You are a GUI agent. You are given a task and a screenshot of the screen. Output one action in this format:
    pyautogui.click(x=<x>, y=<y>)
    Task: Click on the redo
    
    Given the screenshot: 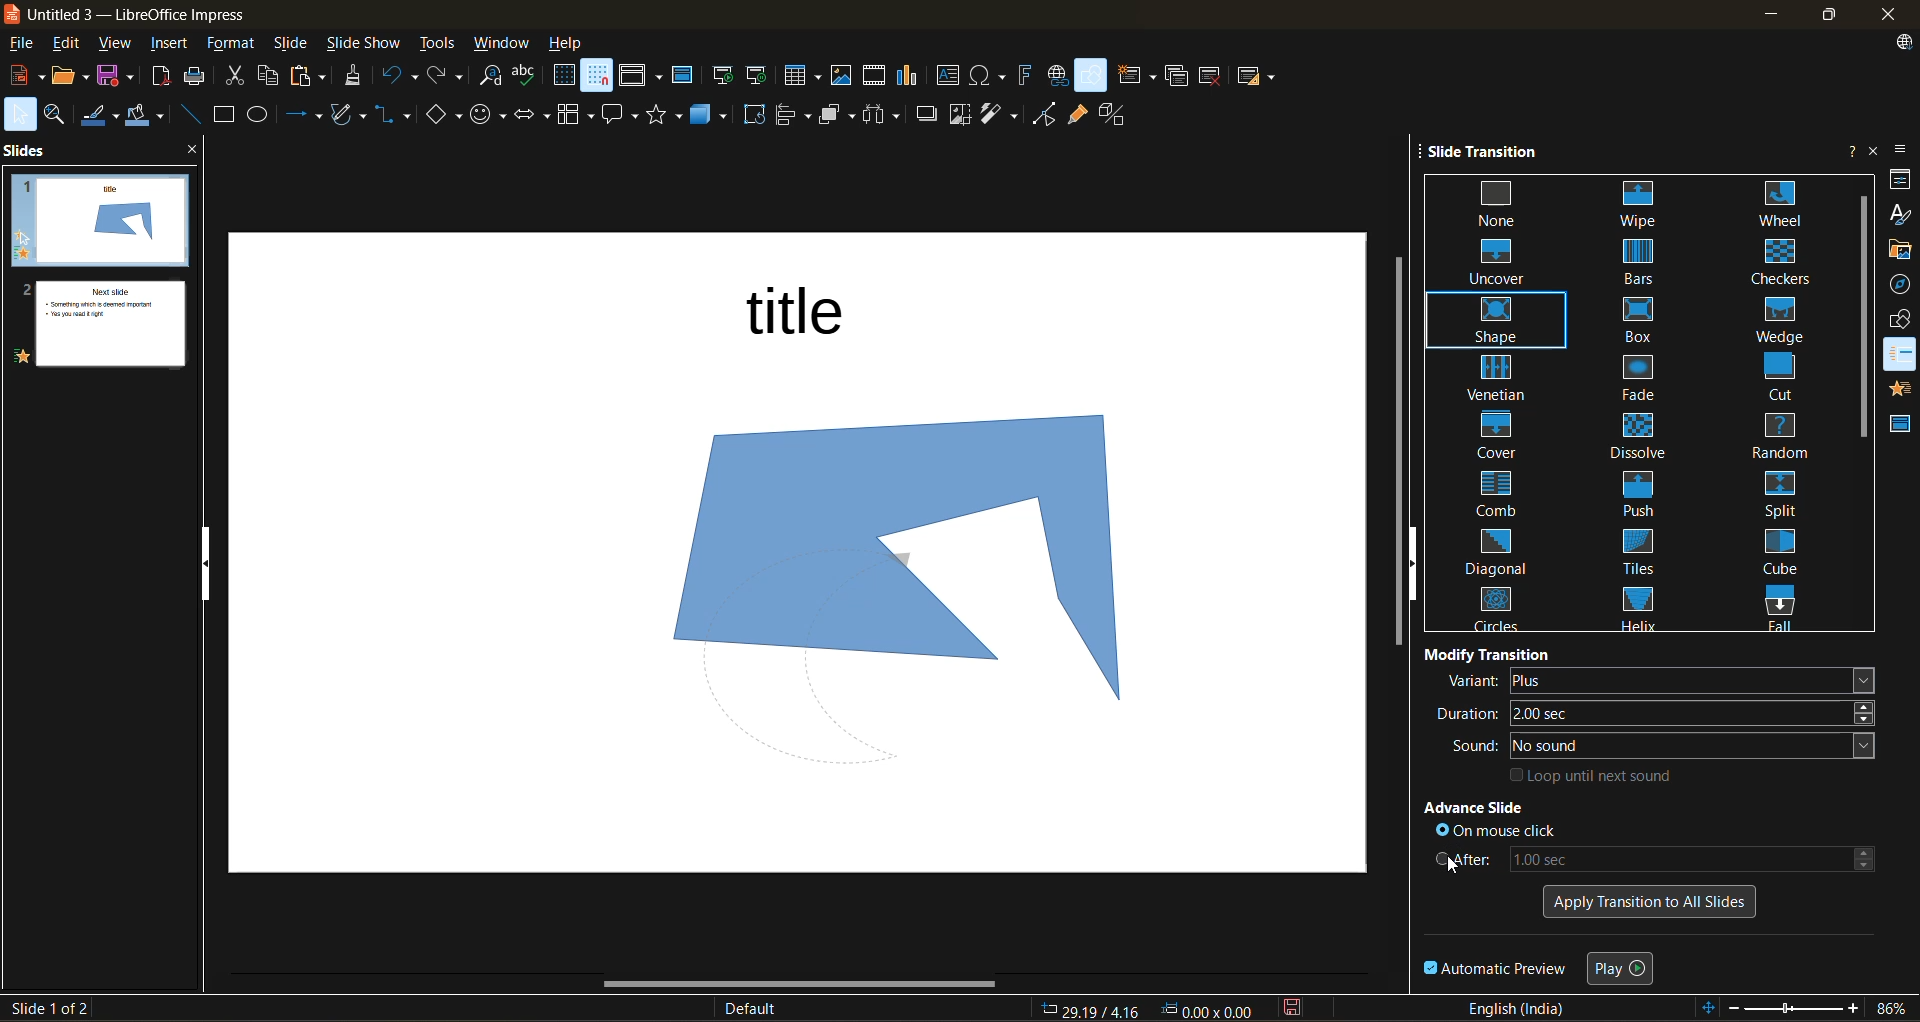 What is the action you would take?
    pyautogui.click(x=449, y=77)
    